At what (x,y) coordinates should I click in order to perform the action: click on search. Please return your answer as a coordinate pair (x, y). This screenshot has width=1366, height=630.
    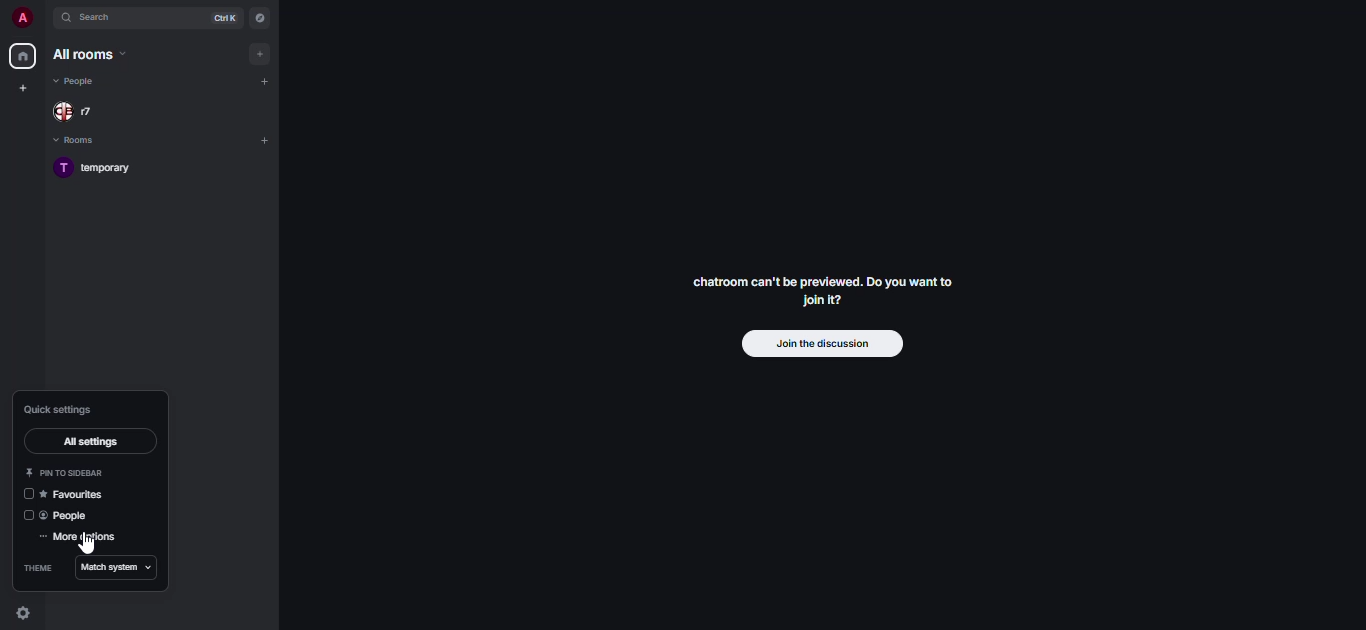
    Looking at the image, I should click on (103, 19).